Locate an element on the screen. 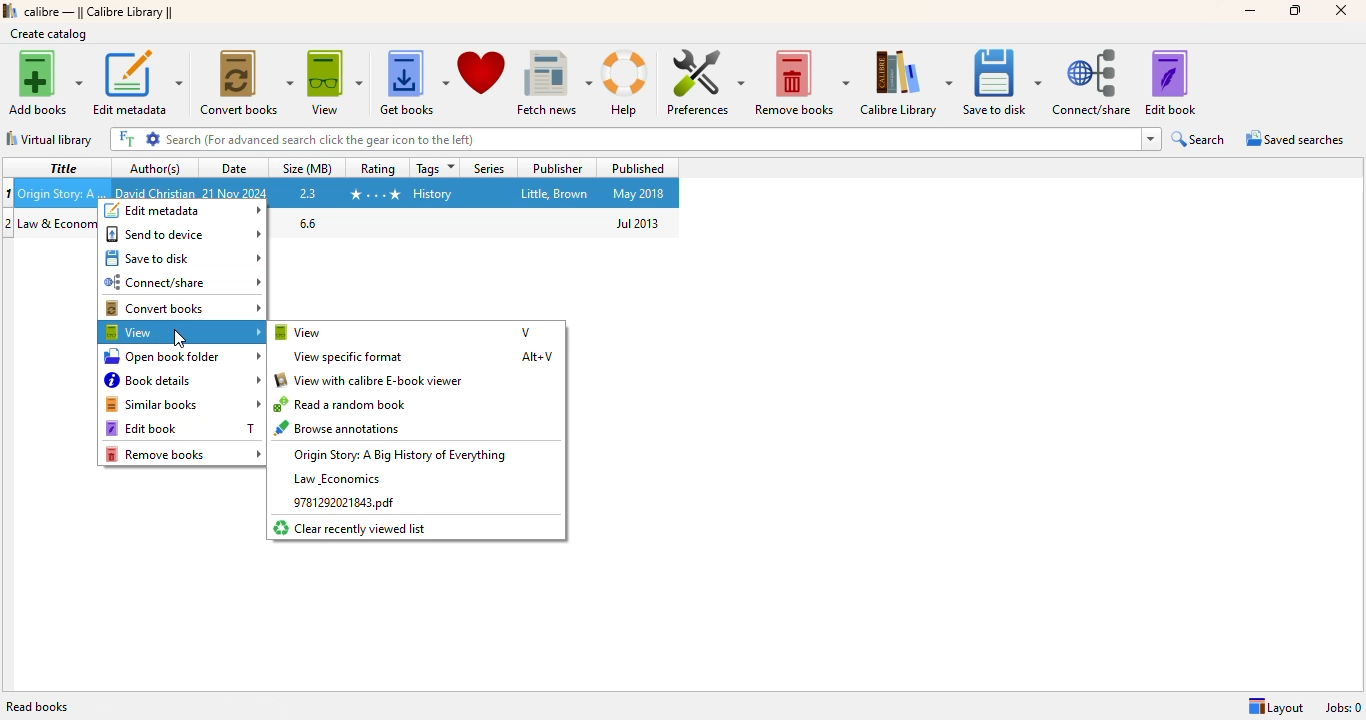 The height and width of the screenshot is (720, 1366). size in mbs is located at coordinates (309, 192).